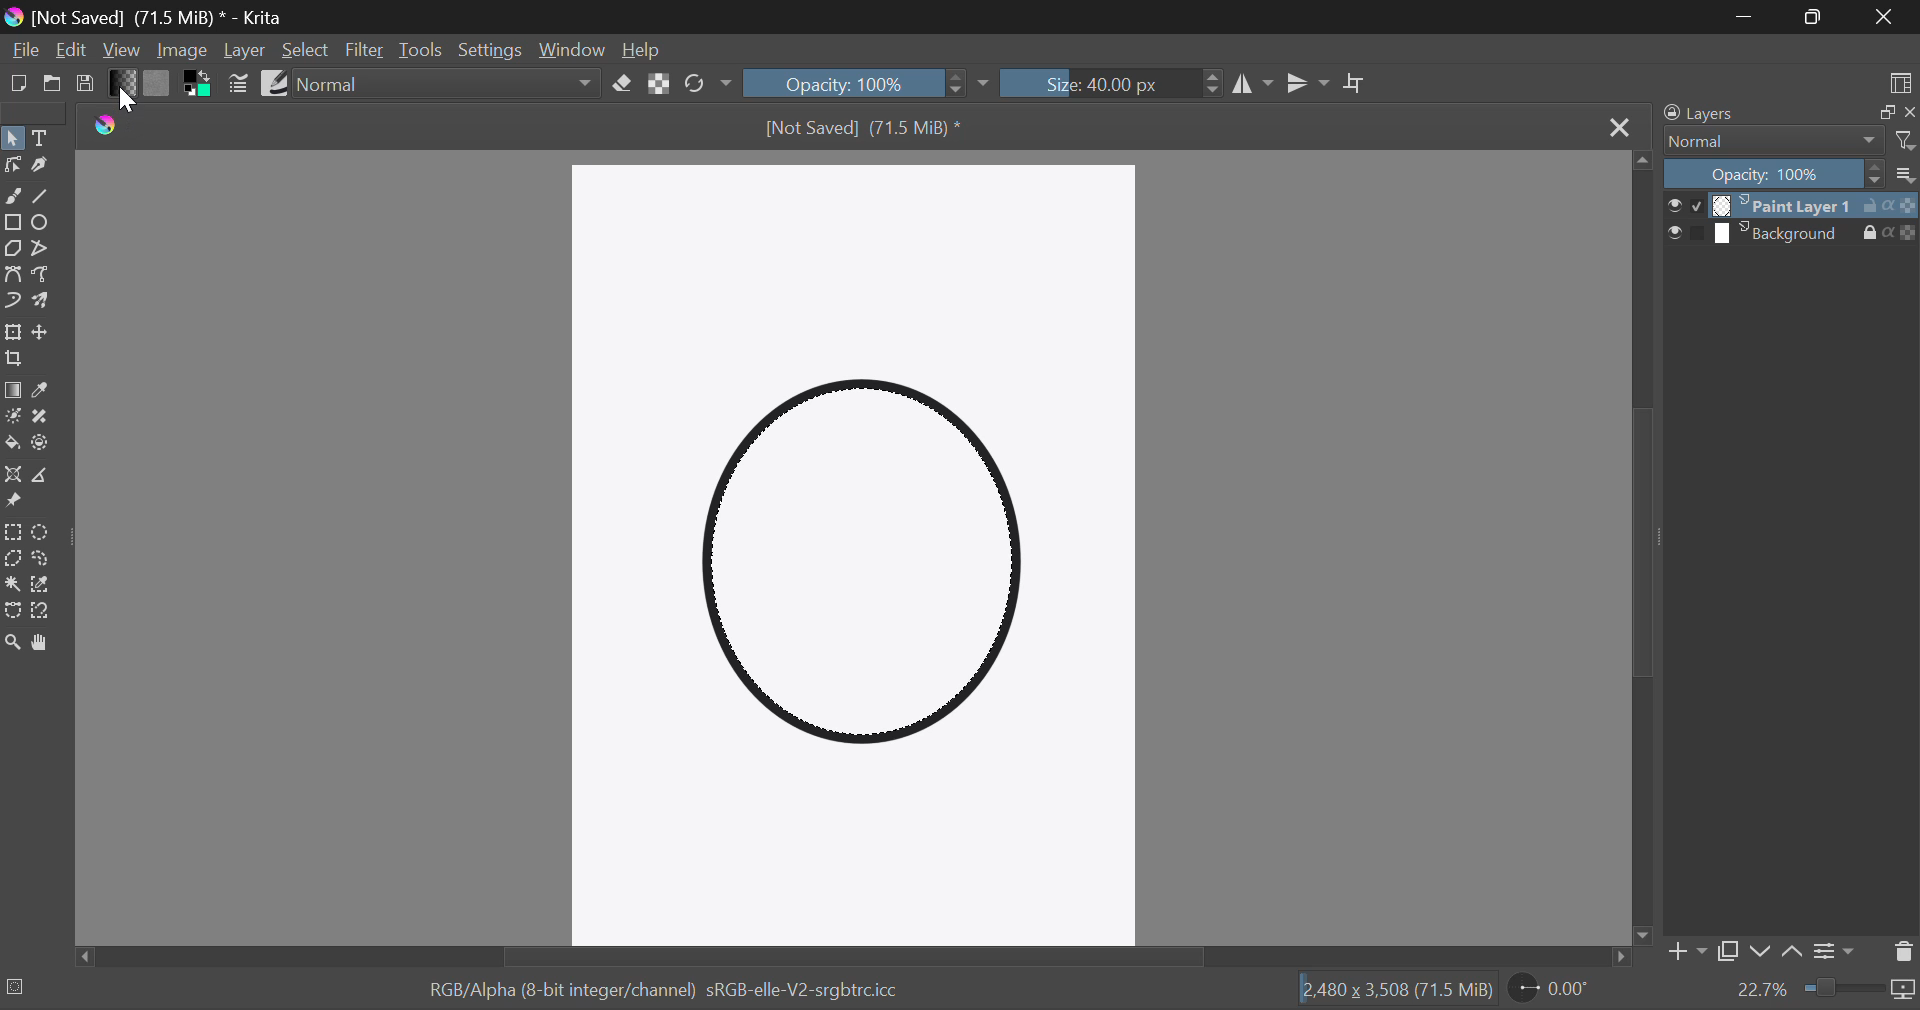 The height and width of the screenshot is (1010, 1920). What do you see at coordinates (121, 51) in the screenshot?
I see `View` at bounding box center [121, 51].